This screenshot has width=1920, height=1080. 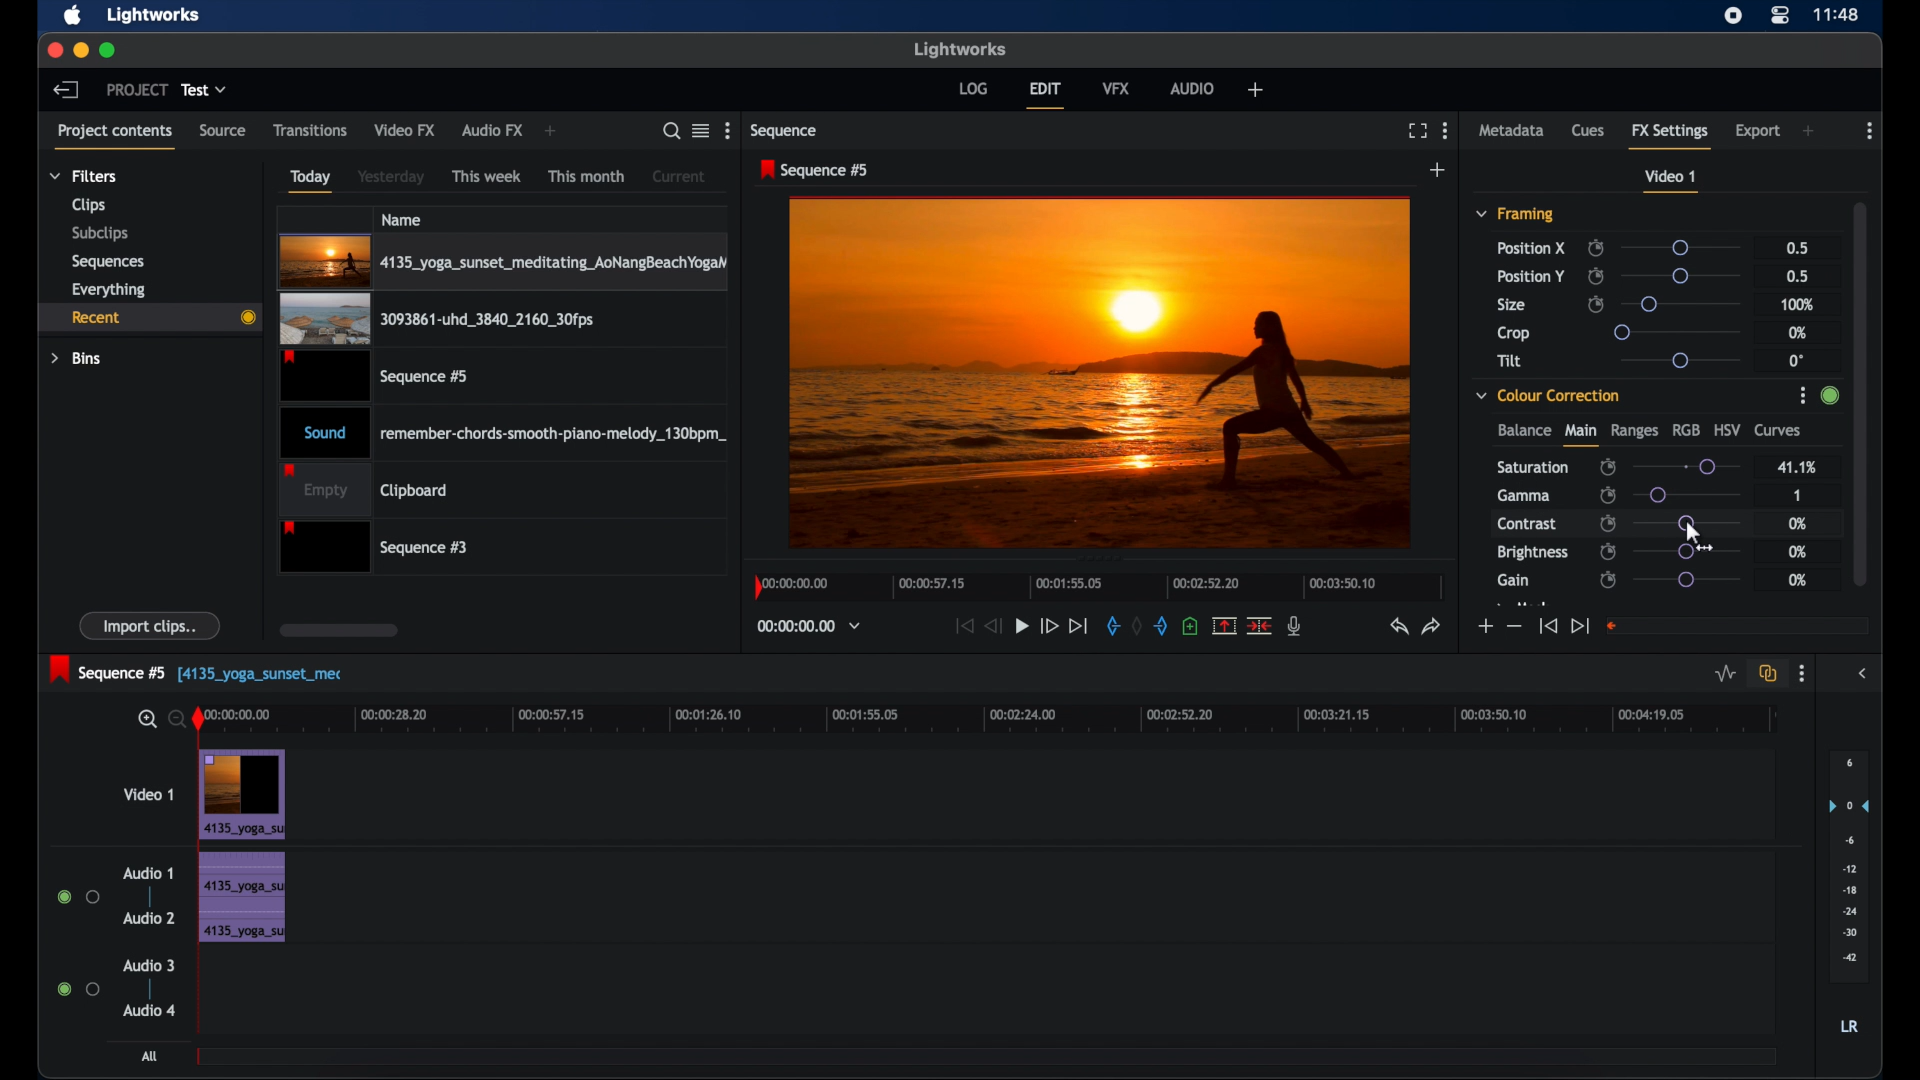 What do you see at coordinates (1802, 674) in the screenshot?
I see `more options` at bounding box center [1802, 674].